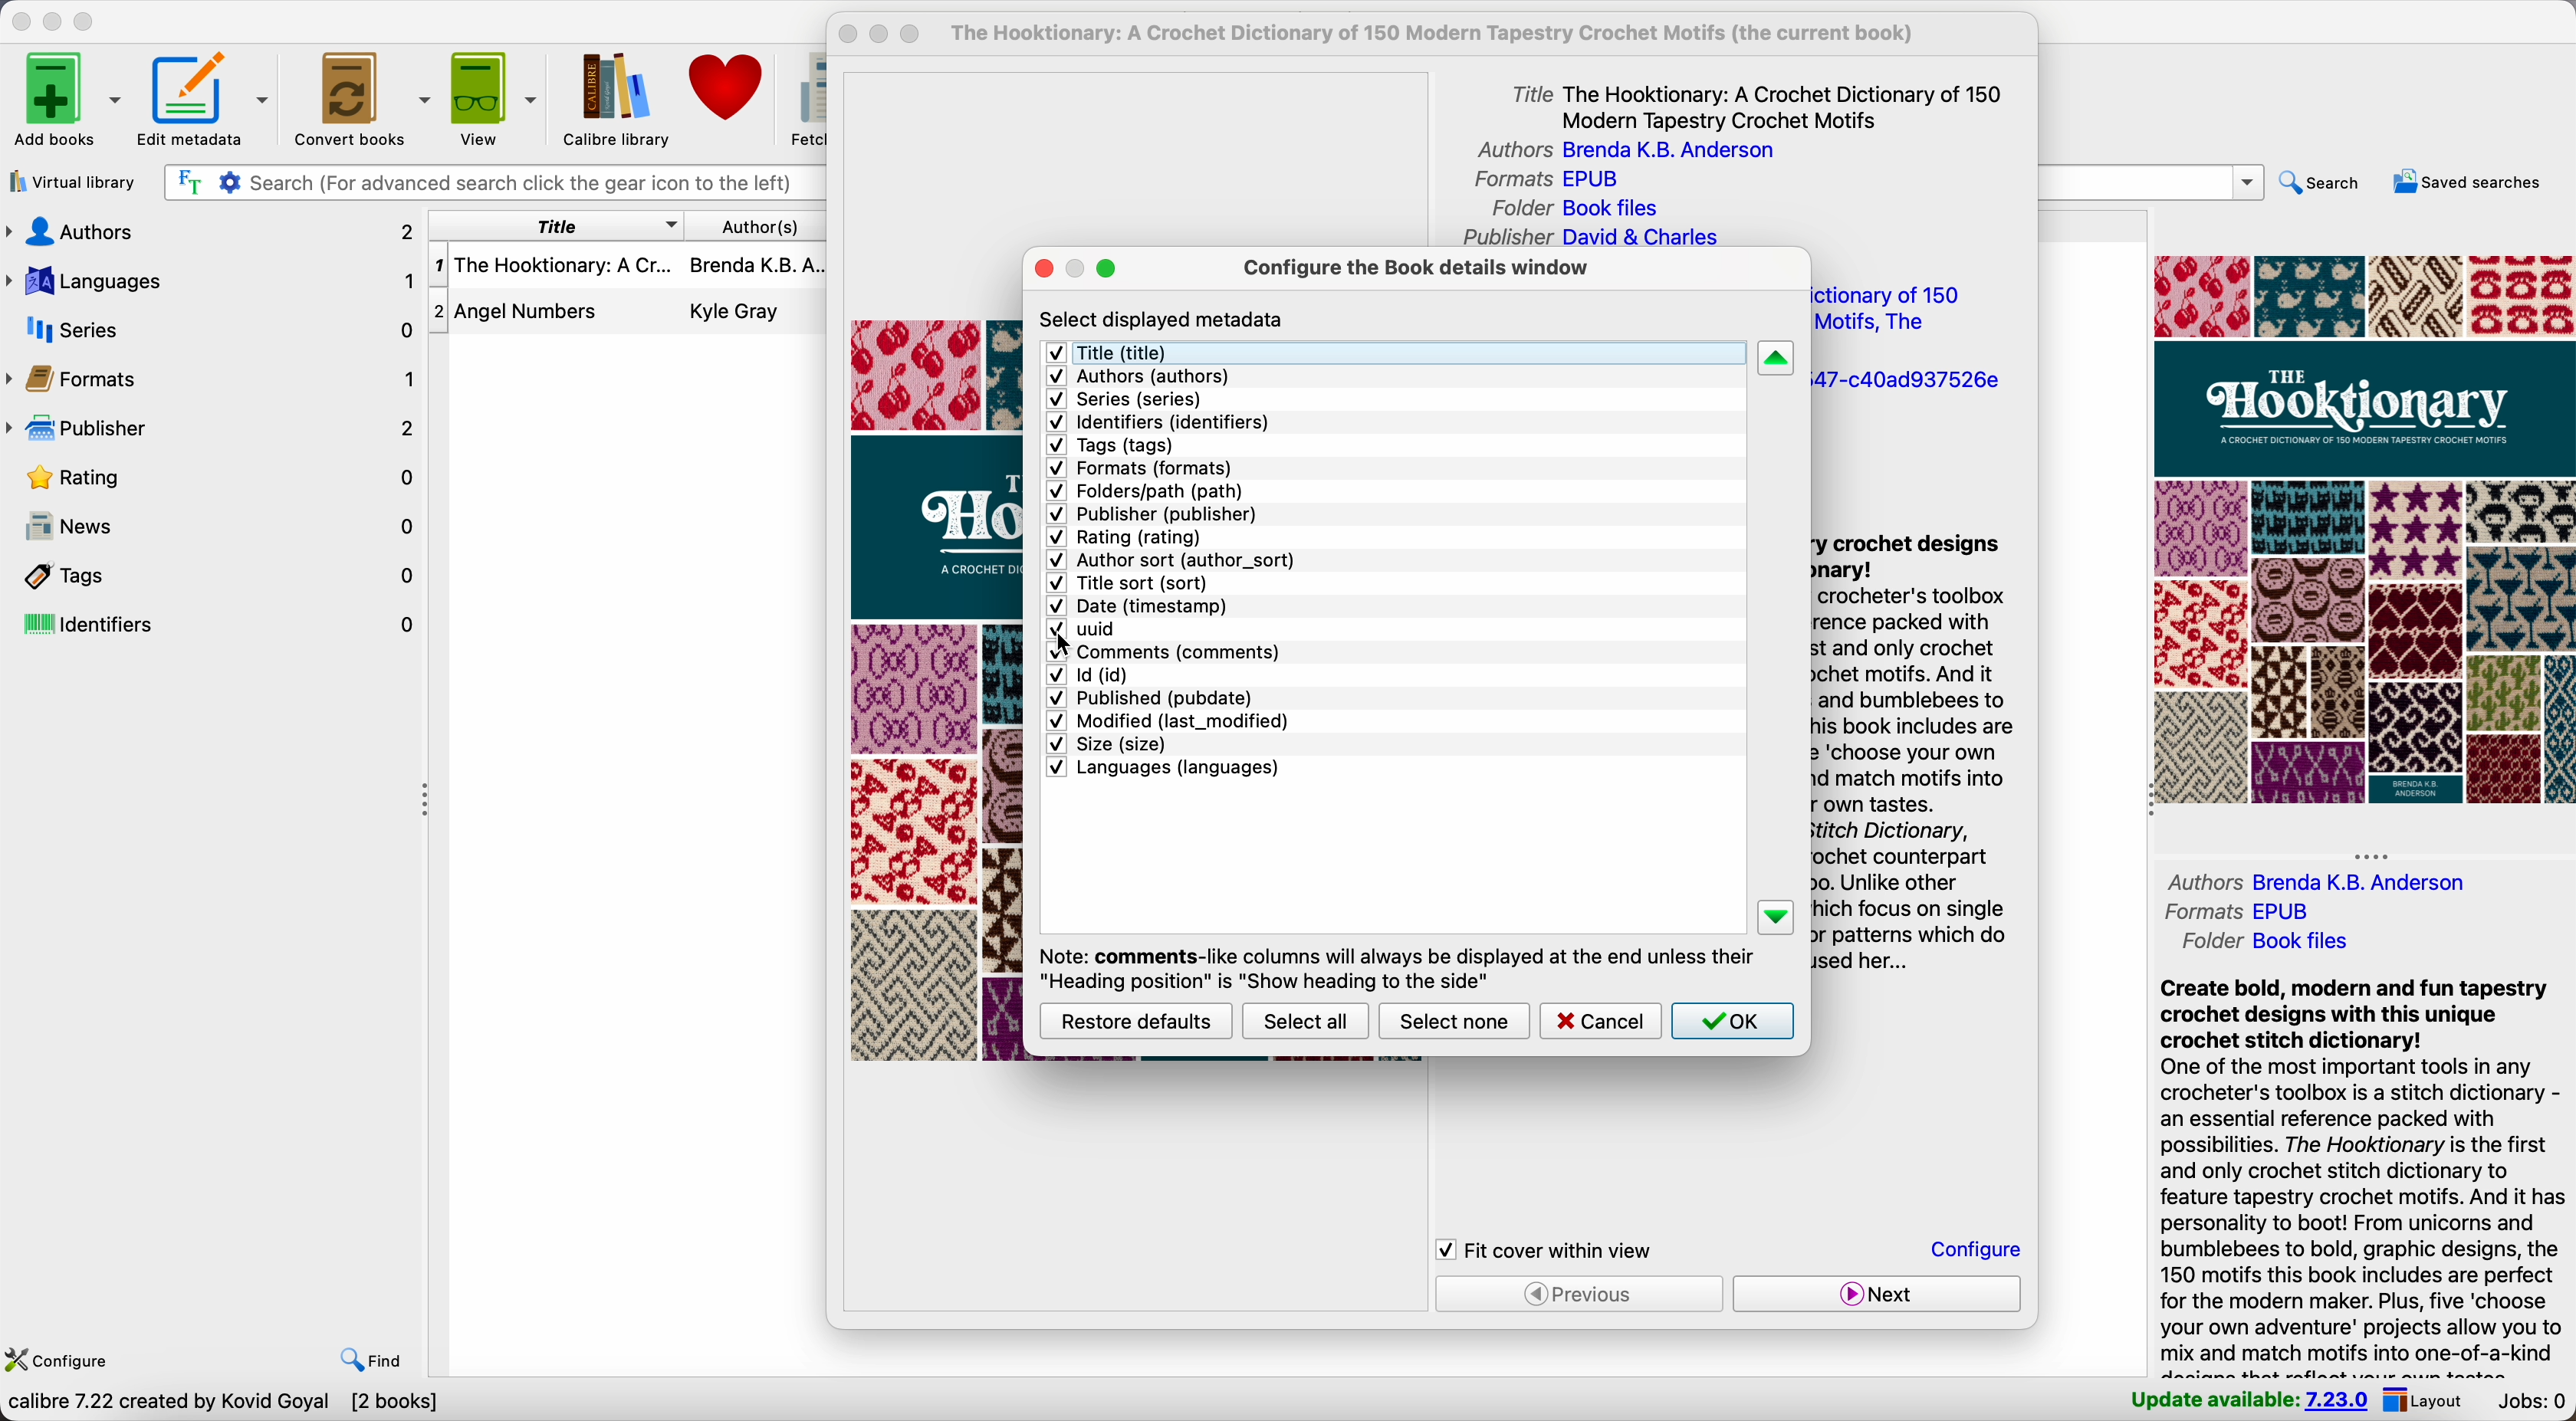  I want to click on previous, so click(1580, 1293).